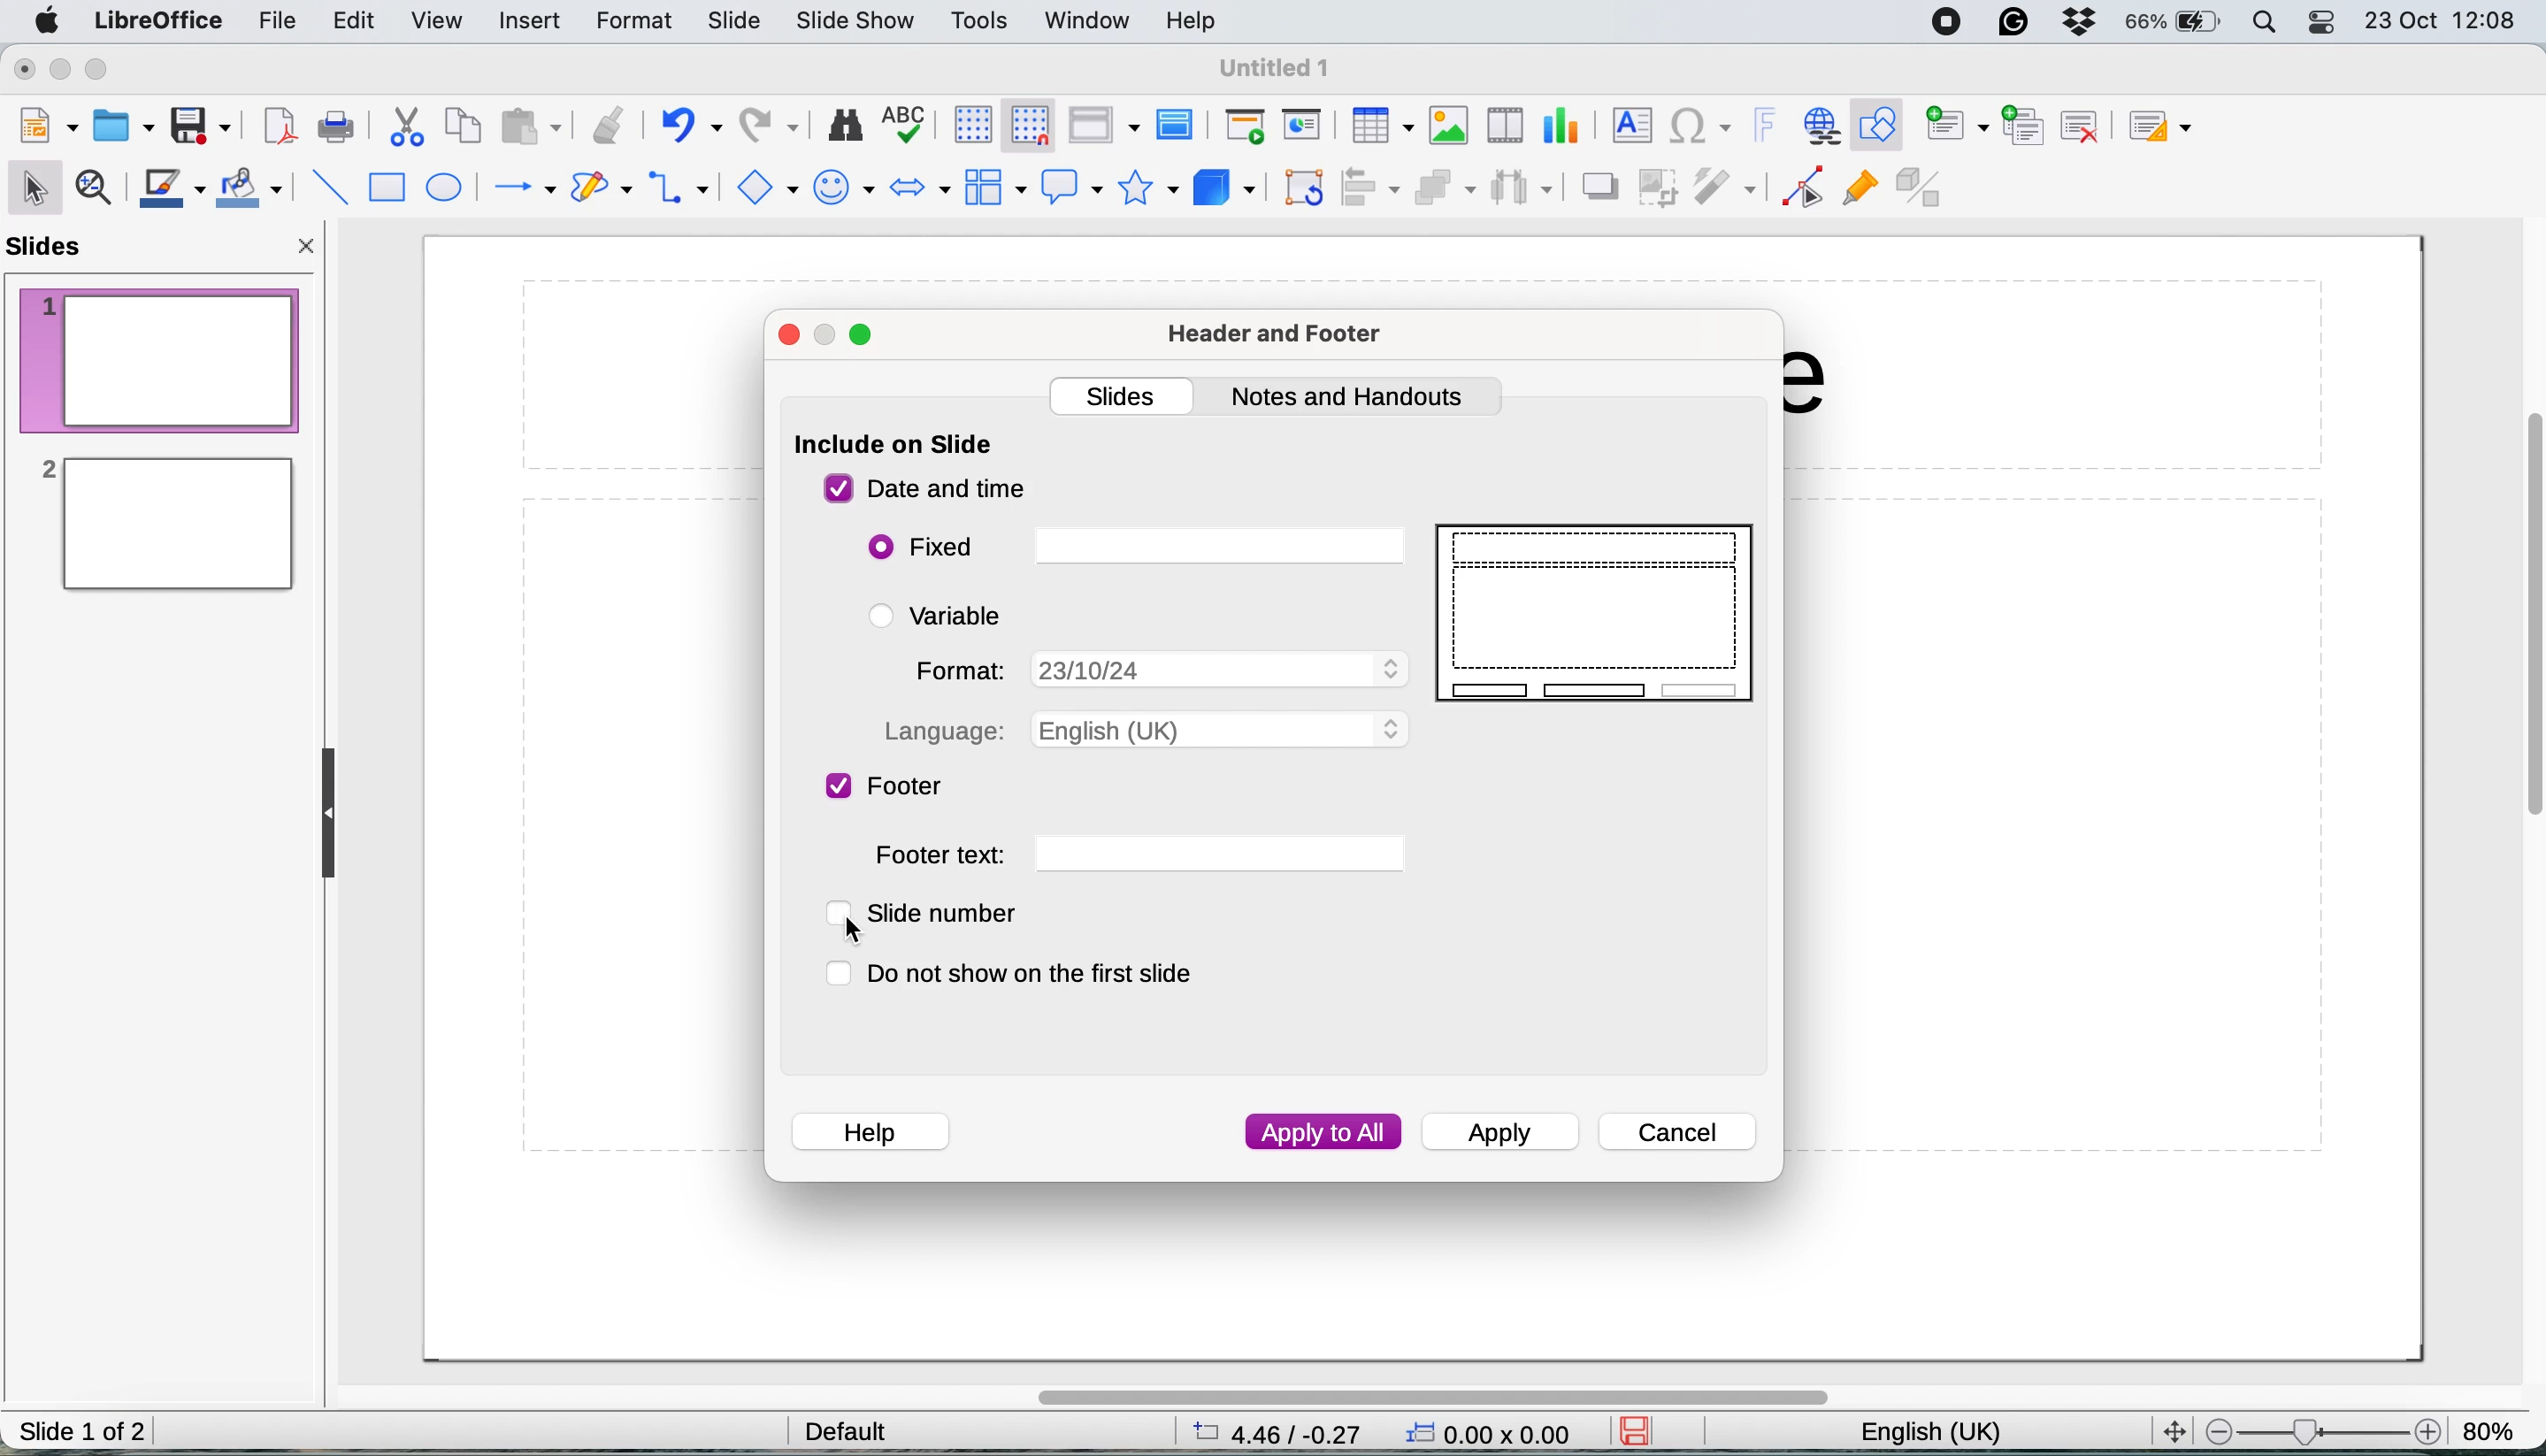 This screenshot has height=1456, width=2546. Describe the element at coordinates (1431, 1397) in the screenshot. I see `horizontal scroll bar` at that location.